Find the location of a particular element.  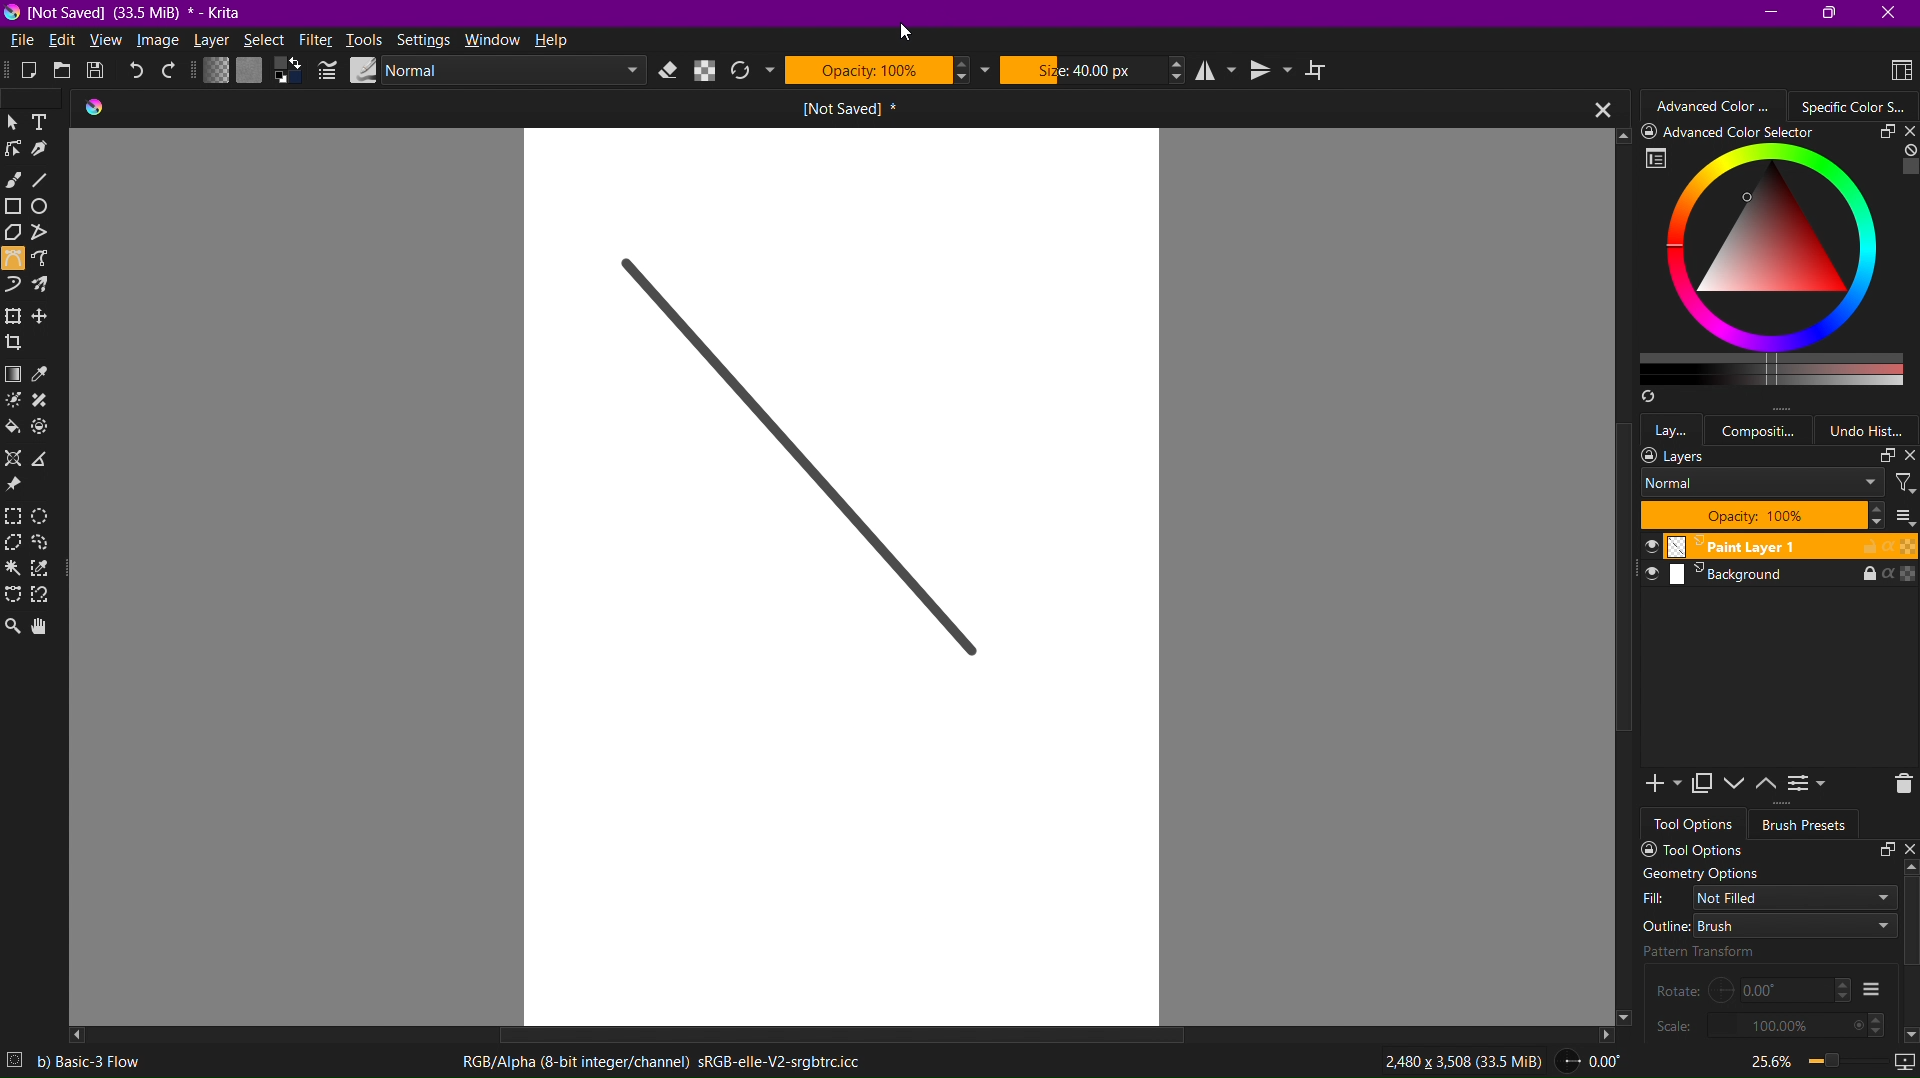

Crop the image is located at coordinates (17, 343).